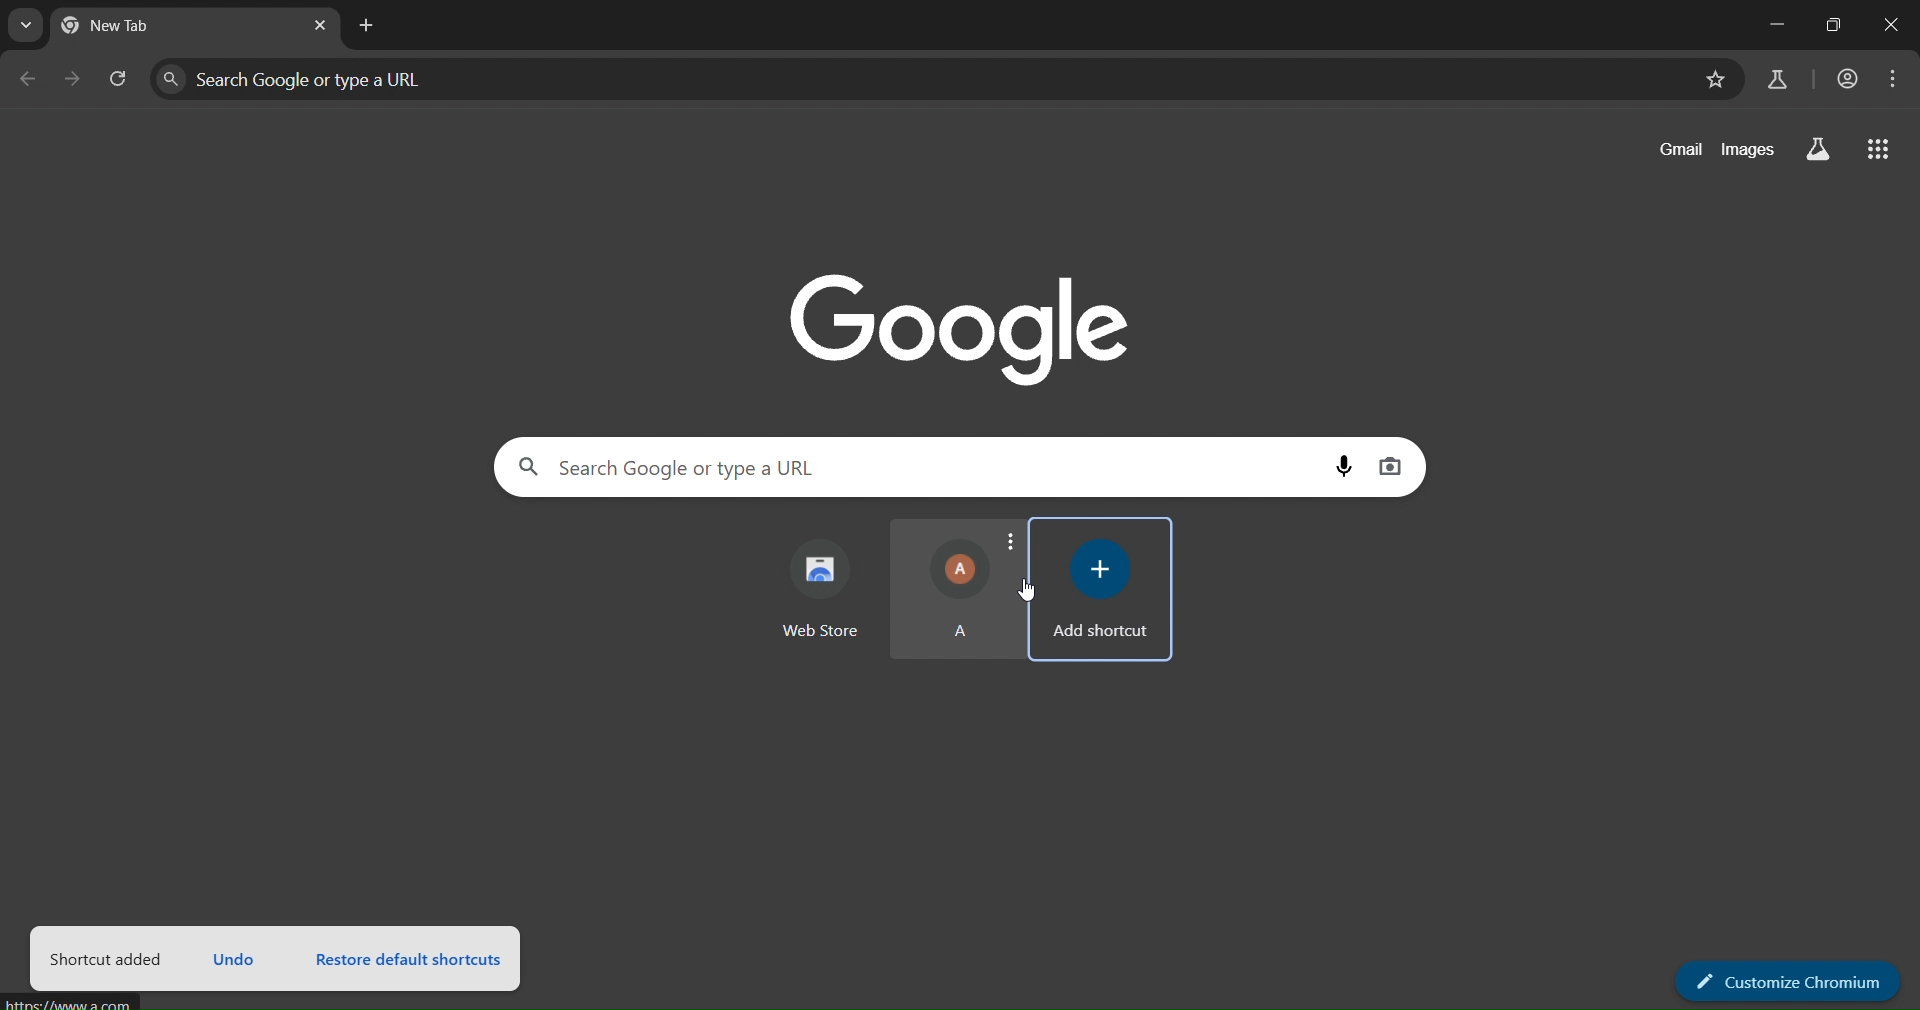  Describe the element at coordinates (1775, 79) in the screenshot. I see `search labs` at that location.